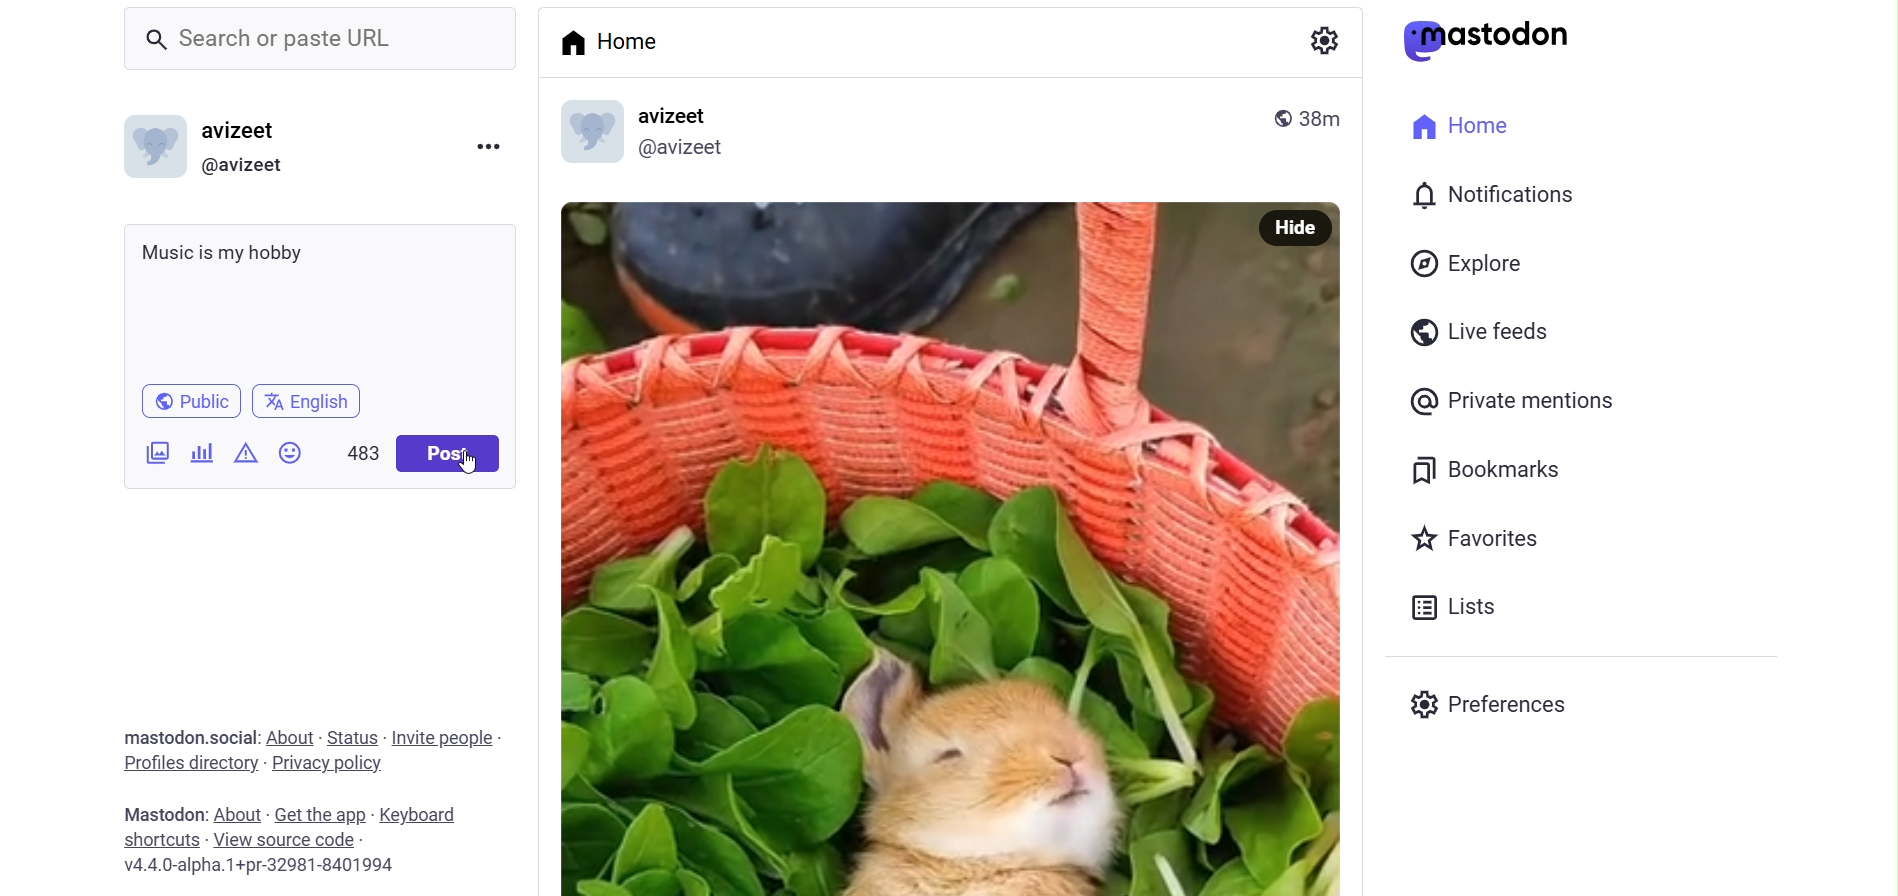  I want to click on view Source Code, so click(291, 839).